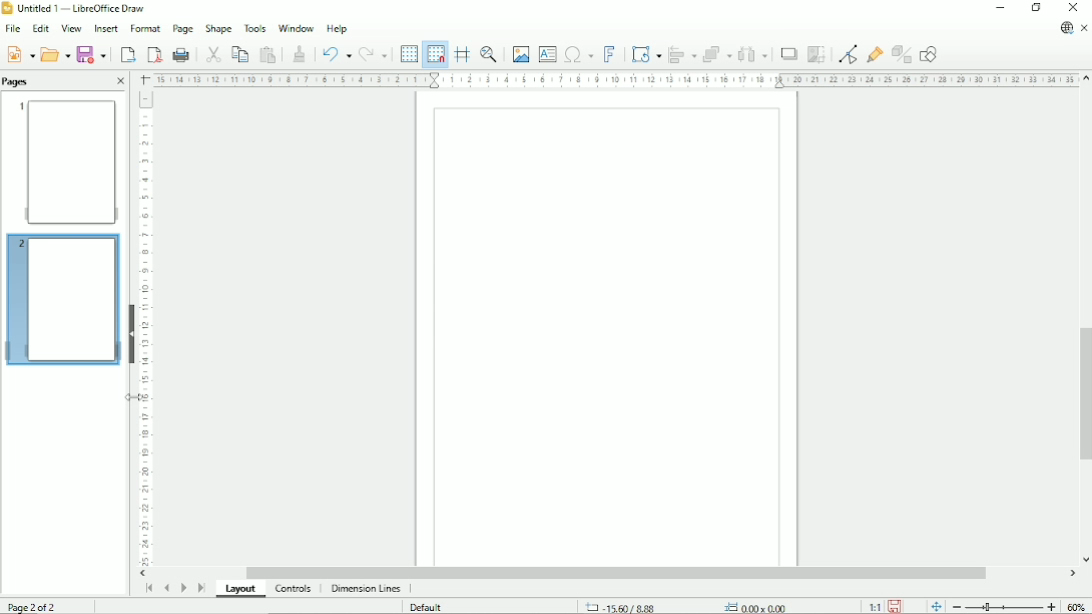  Describe the element at coordinates (337, 28) in the screenshot. I see `Help` at that location.